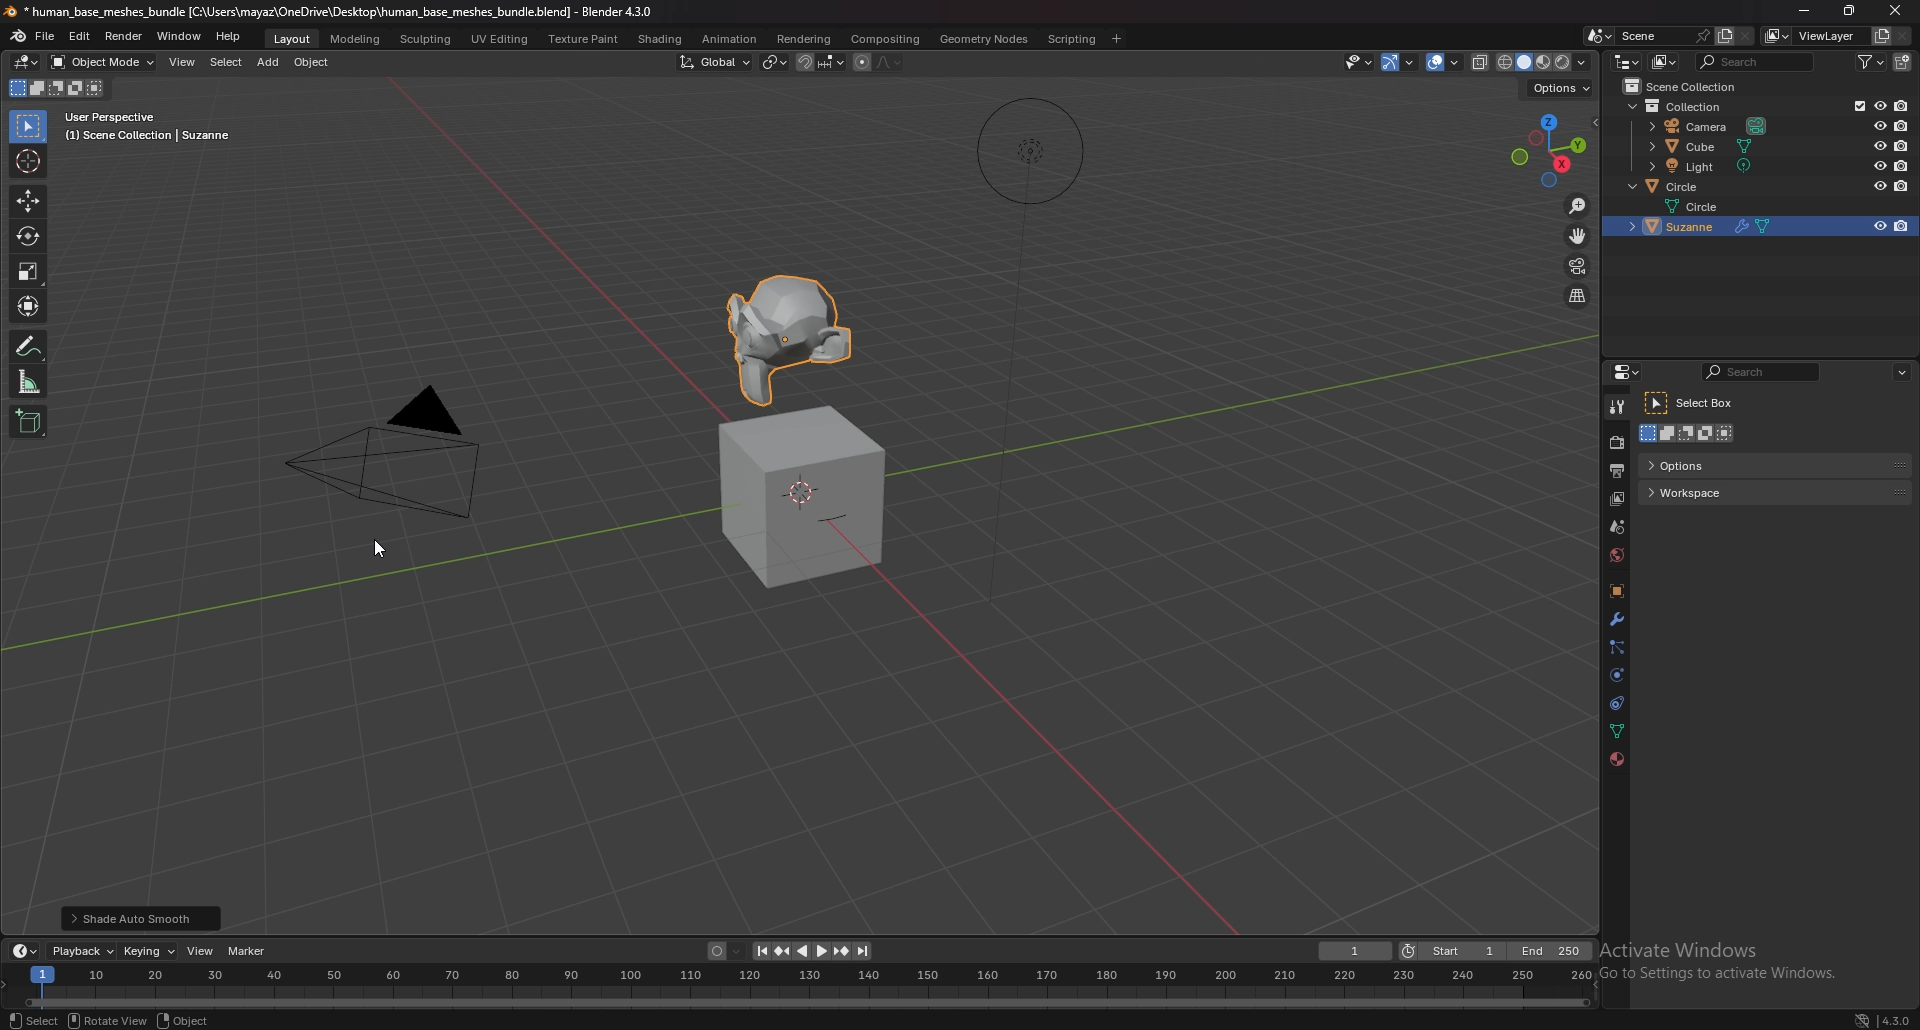  I want to click on end, so click(1552, 950).